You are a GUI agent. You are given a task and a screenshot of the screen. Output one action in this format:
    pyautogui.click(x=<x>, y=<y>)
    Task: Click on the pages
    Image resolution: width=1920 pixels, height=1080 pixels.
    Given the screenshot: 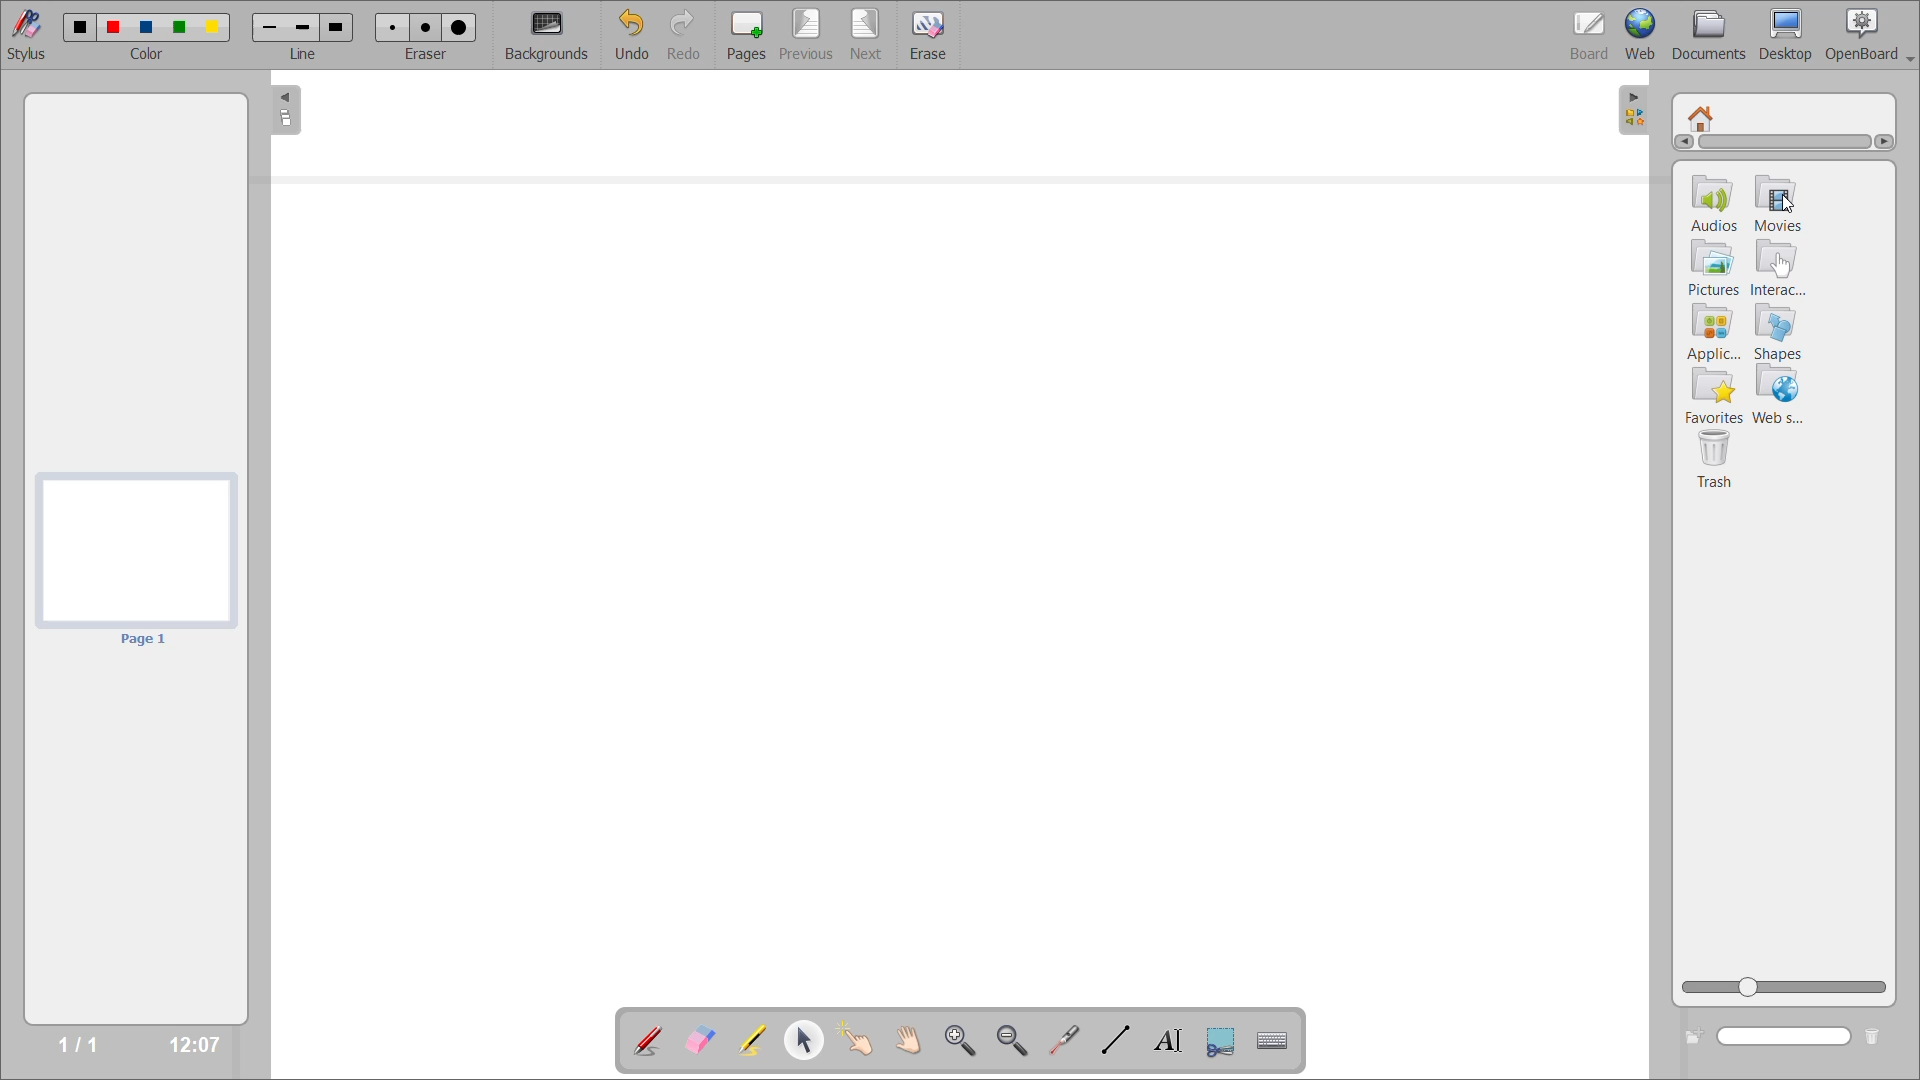 What is the action you would take?
    pyautogui.click(x=741, y=32)
    